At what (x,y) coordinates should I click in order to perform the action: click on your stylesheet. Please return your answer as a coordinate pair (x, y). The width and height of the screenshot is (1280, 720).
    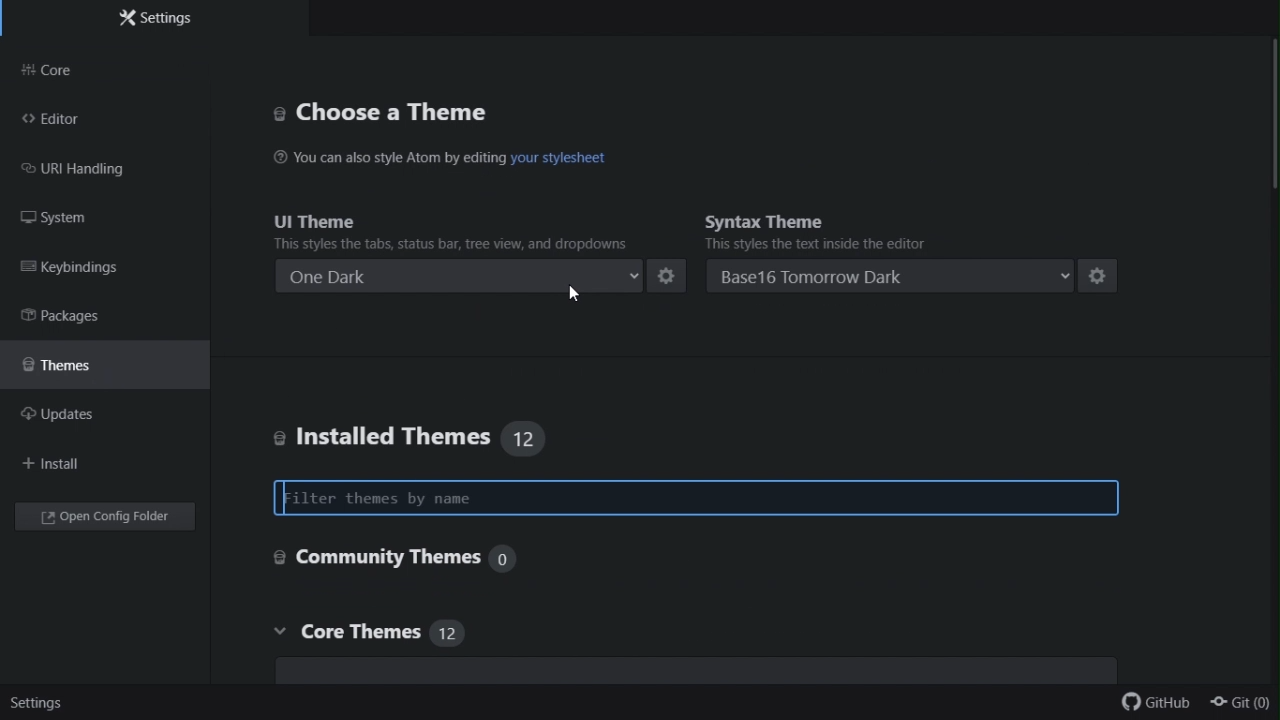
    Looking at the image, I should click on (559, 158).